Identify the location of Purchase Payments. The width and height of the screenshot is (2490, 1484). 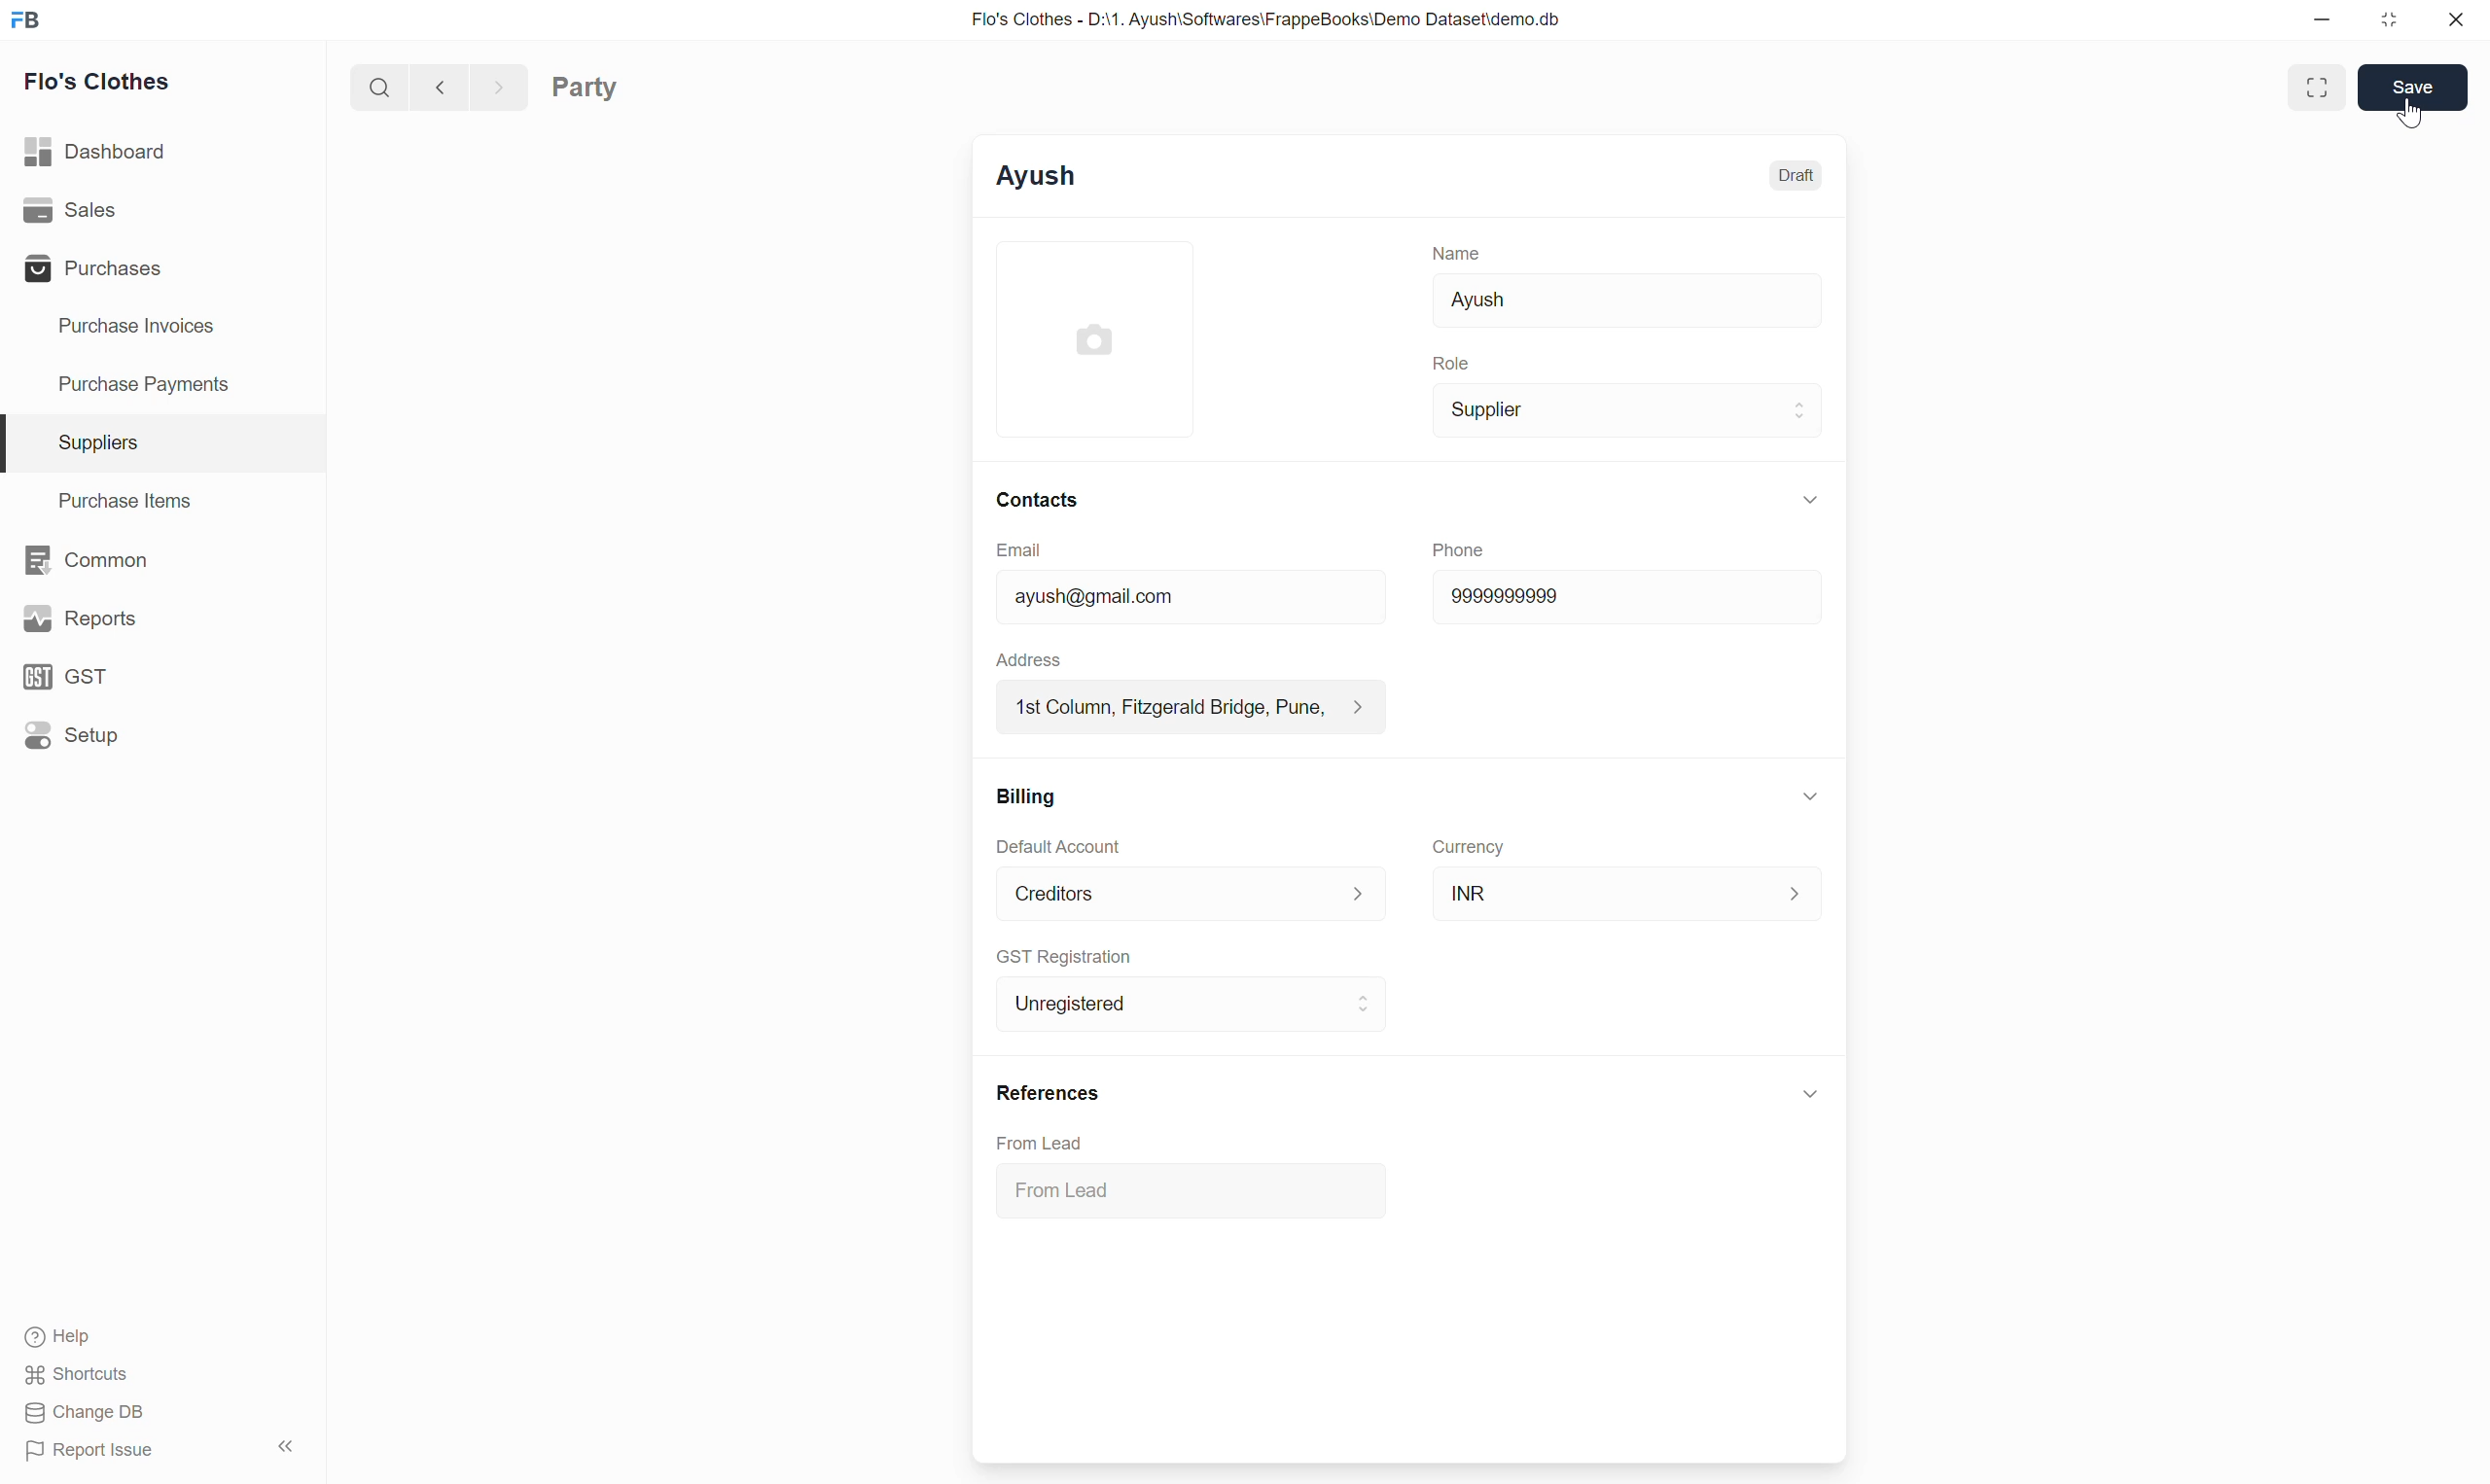
(163, 385).